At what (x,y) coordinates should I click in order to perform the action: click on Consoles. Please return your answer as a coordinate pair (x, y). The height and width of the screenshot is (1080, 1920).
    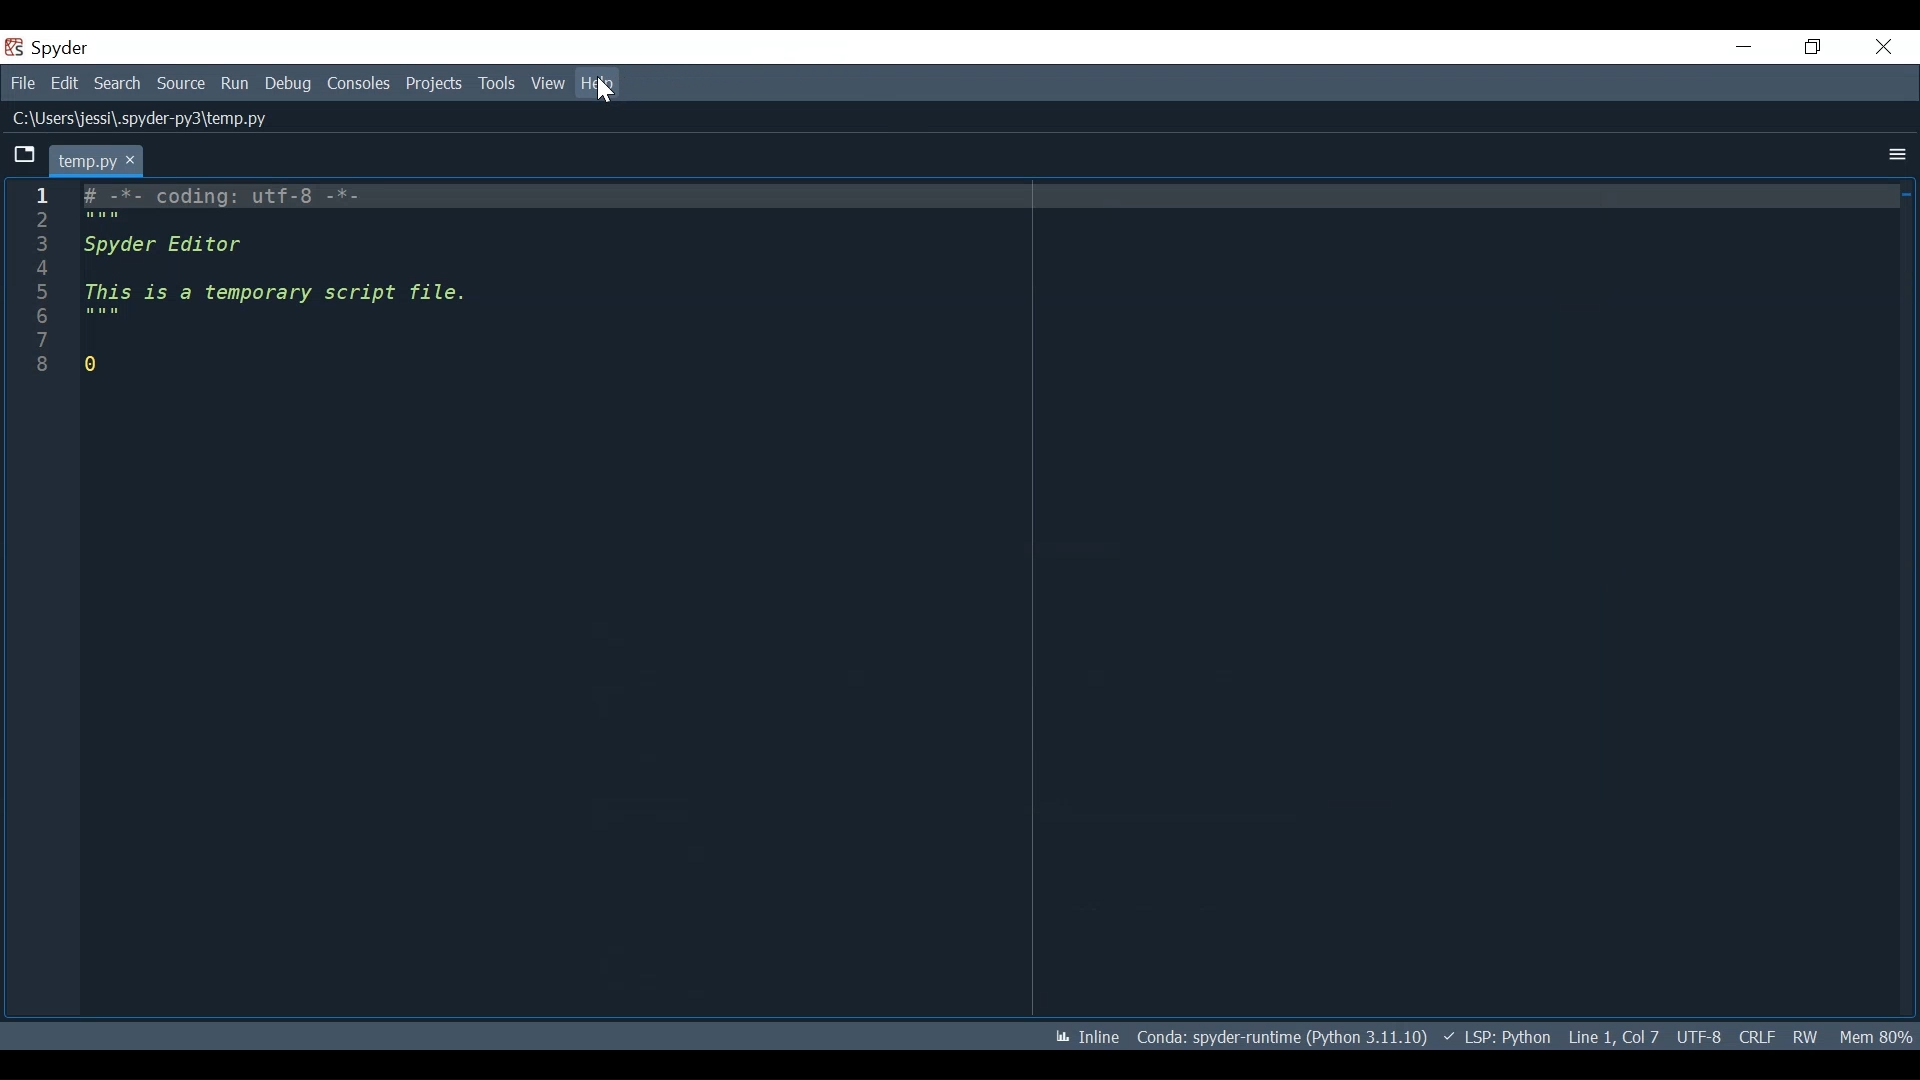
    Looking at the image, I should click on (357, 84).